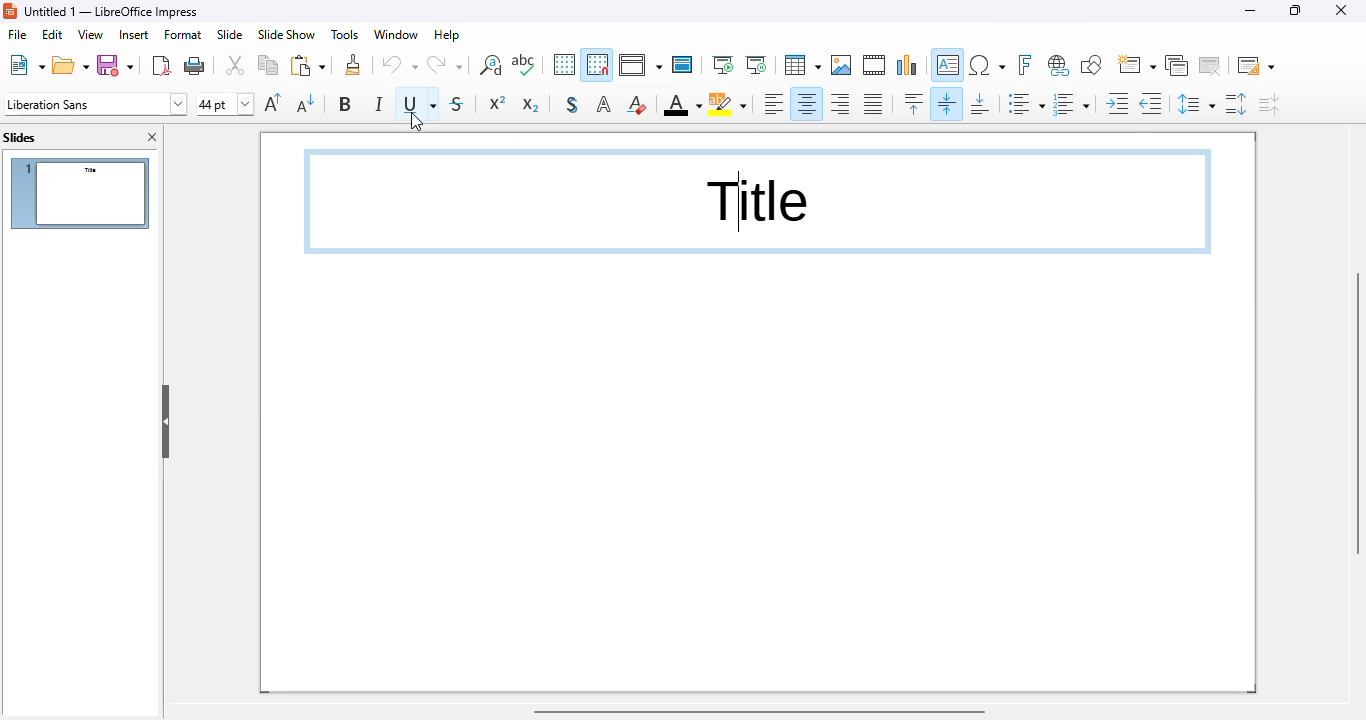  I want to click on export directly as PDF, so click(161, 65).